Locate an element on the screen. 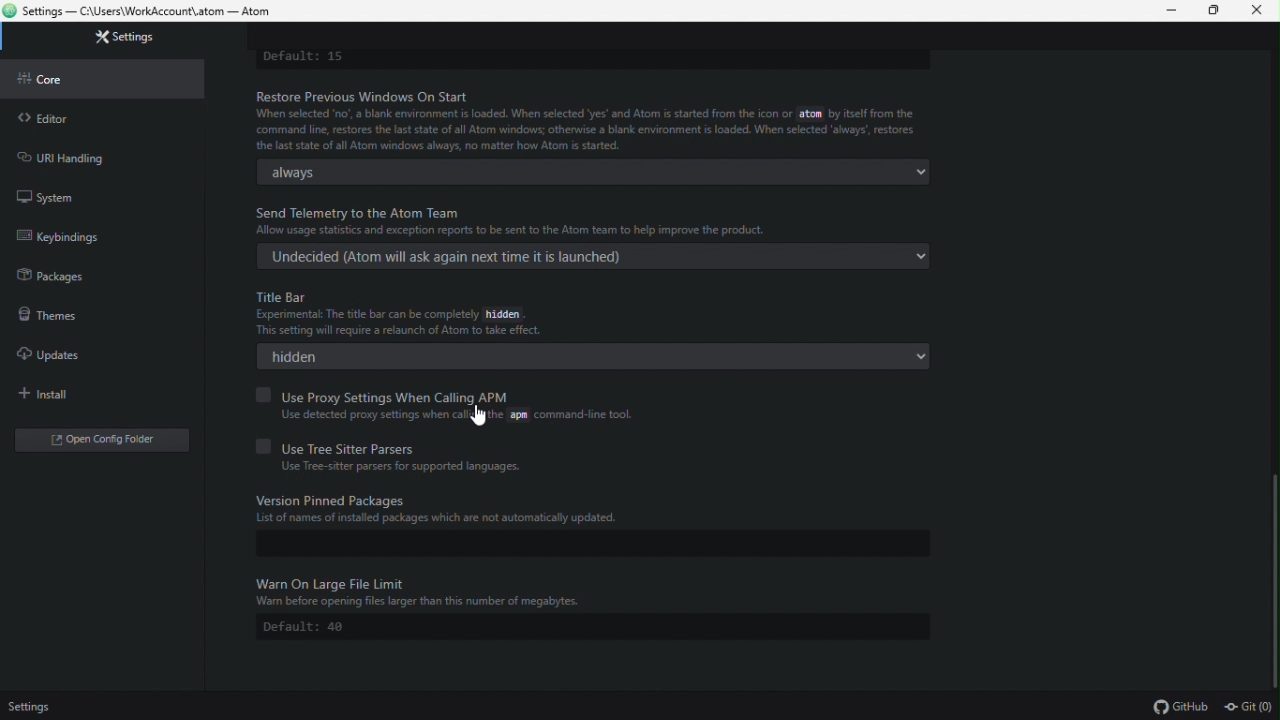  Default: 40 is located at coordinates (313, 628).